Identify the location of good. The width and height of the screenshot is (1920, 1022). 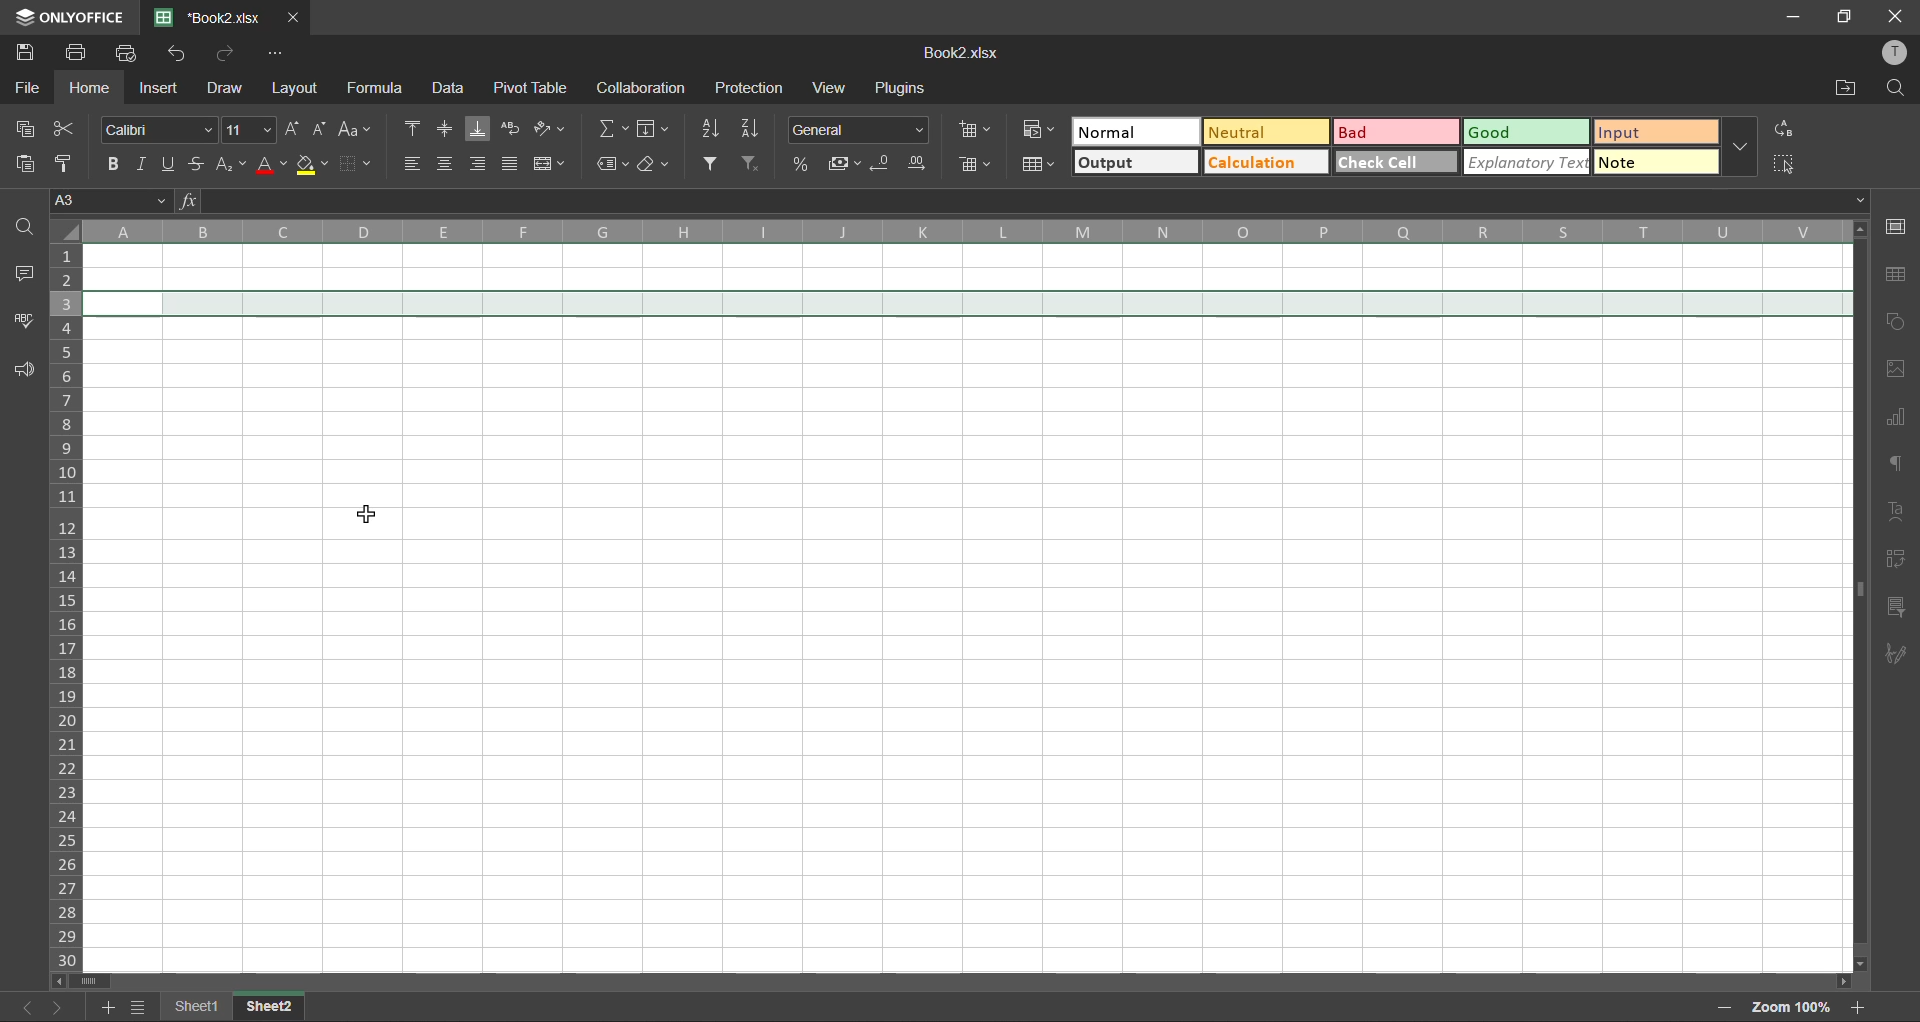
(1523, 133).